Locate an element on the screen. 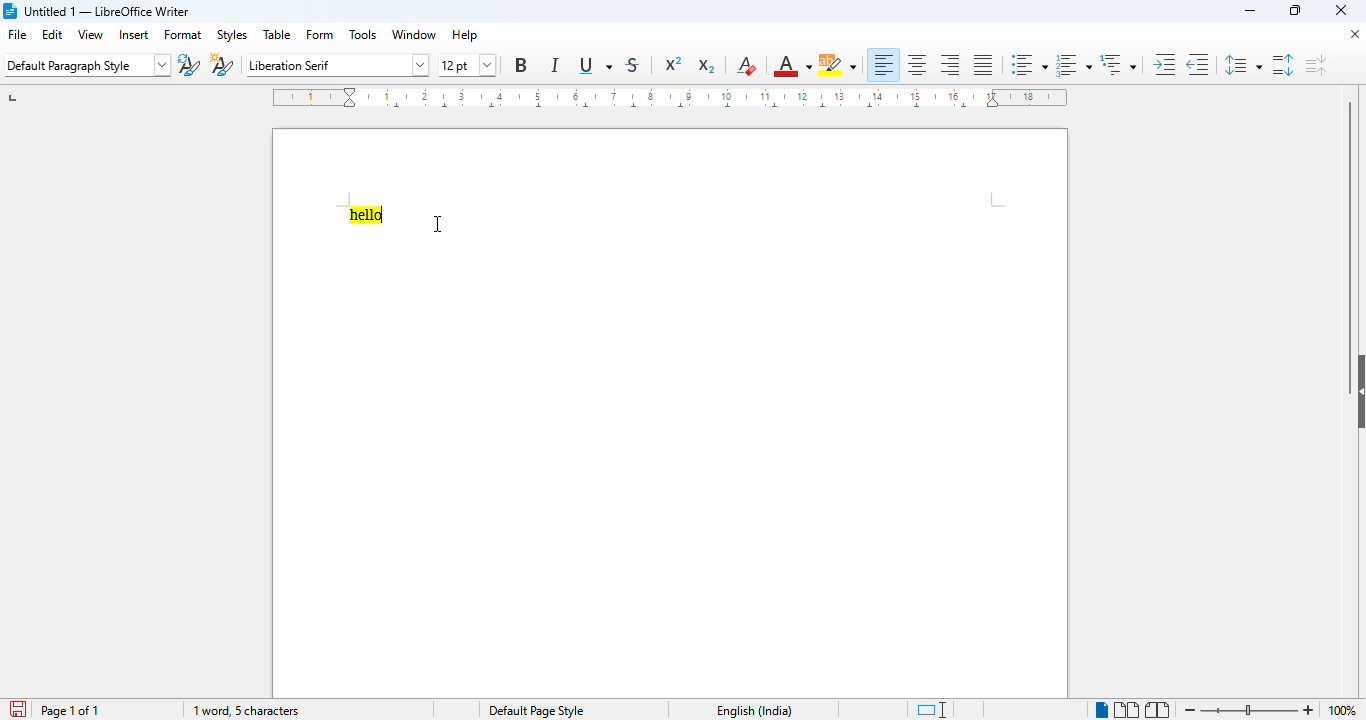 This screenshot has height=720, width=1366. standard selection is located at coordinates (925, 709).